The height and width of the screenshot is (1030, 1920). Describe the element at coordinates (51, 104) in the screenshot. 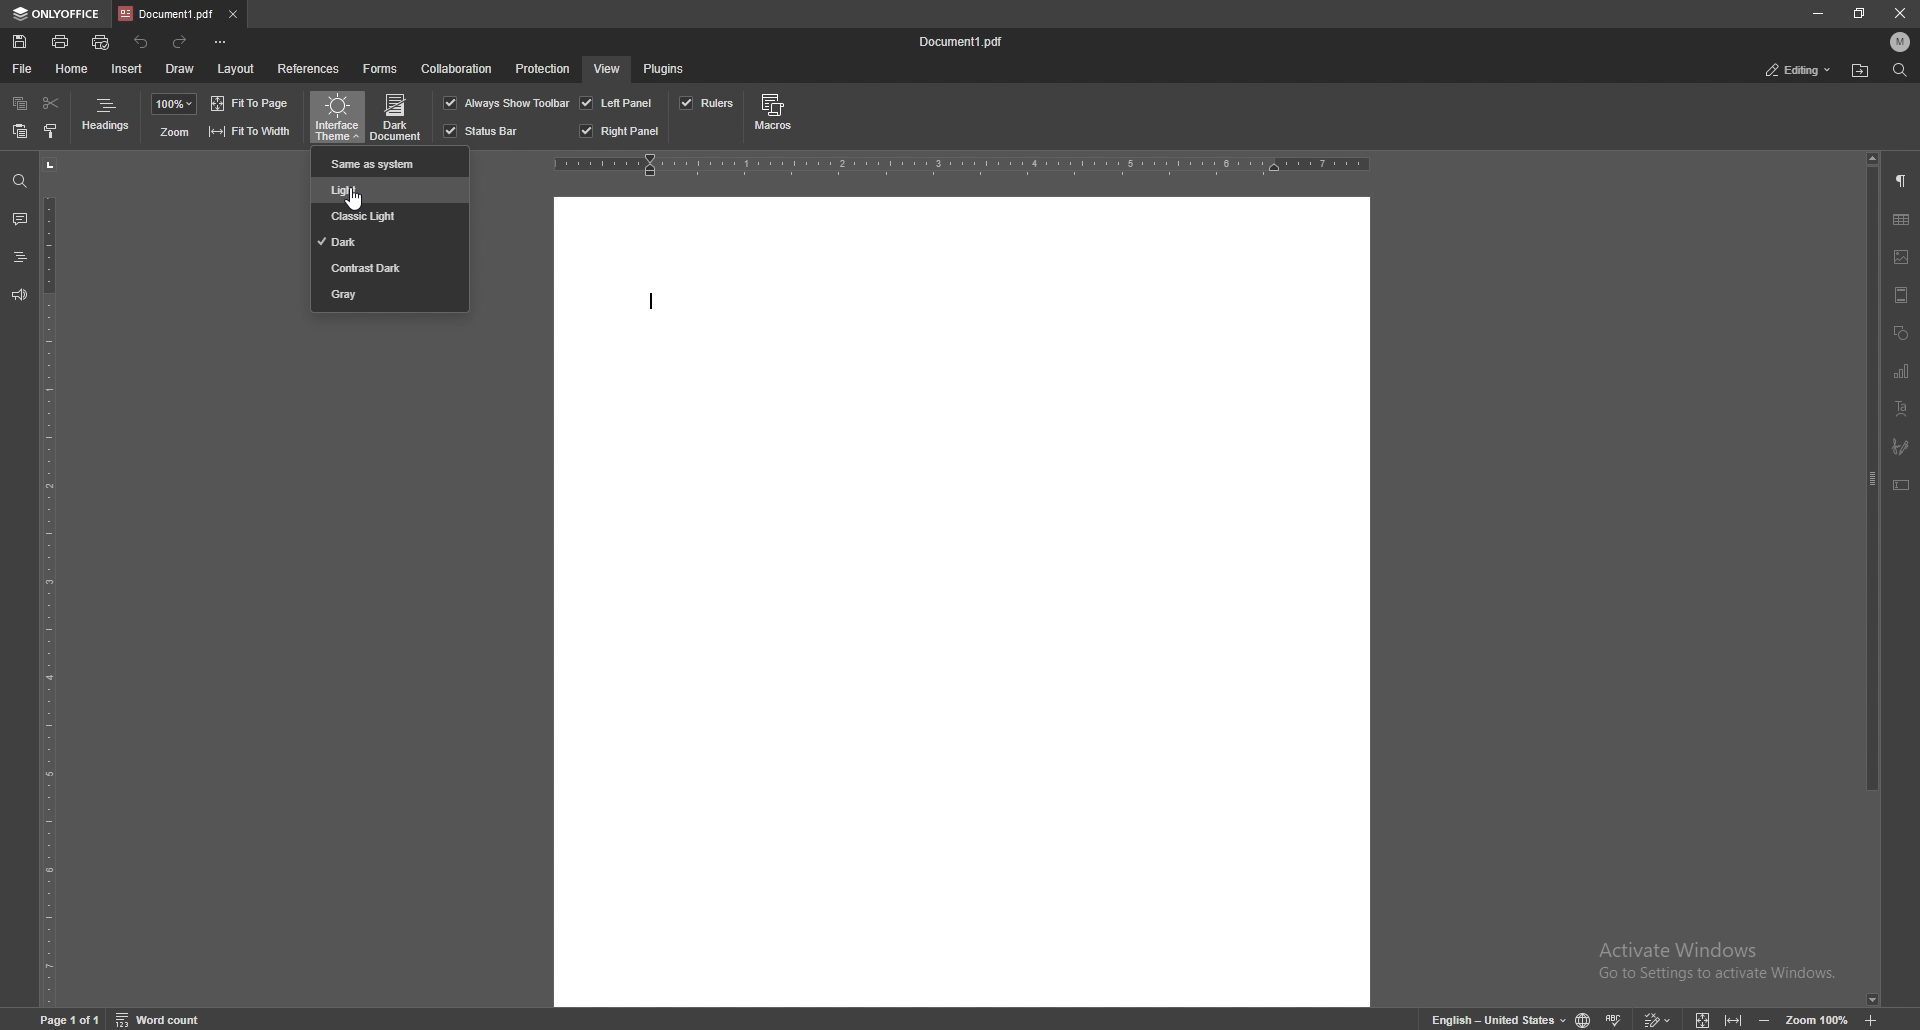

I see `cut` at that location.